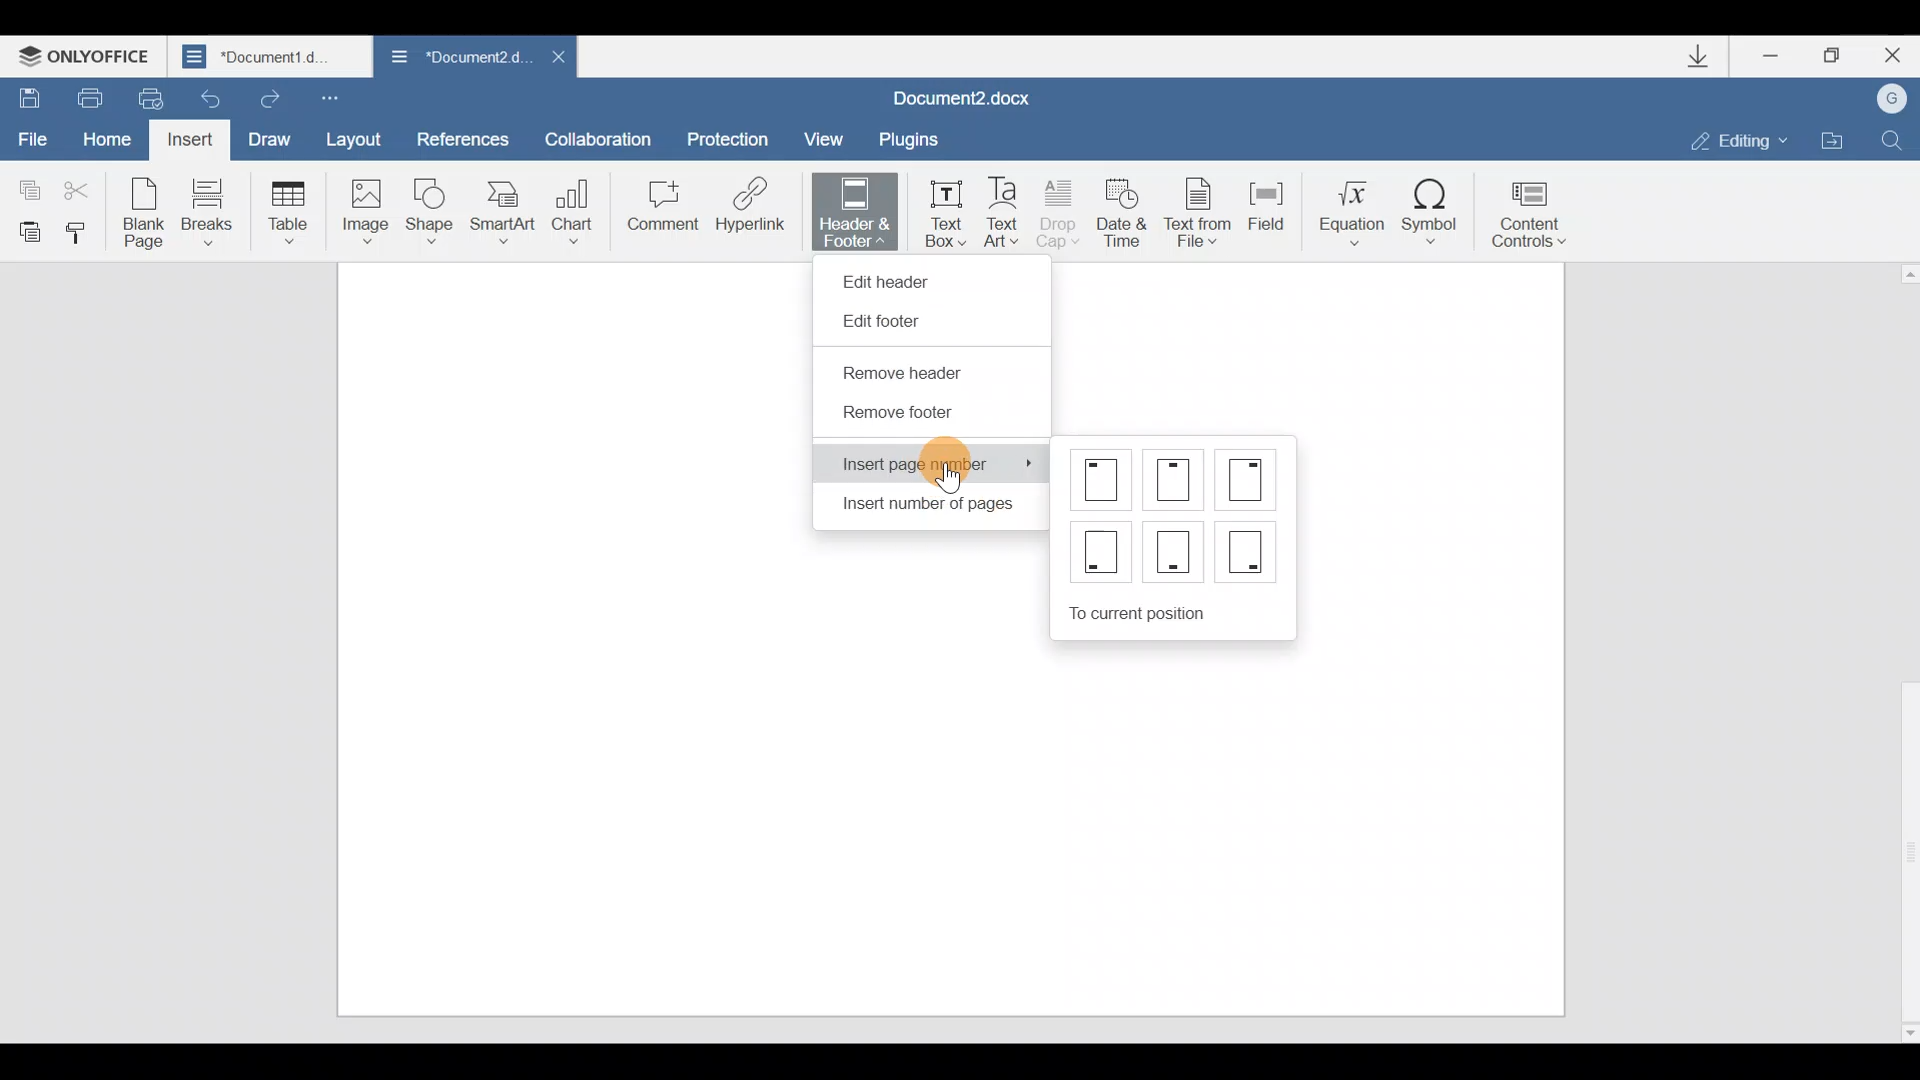 This screenshot has height=1080, width=1920. Describe the element at coordinates (283, 211) in the screenshot. I see `Table` at that location.